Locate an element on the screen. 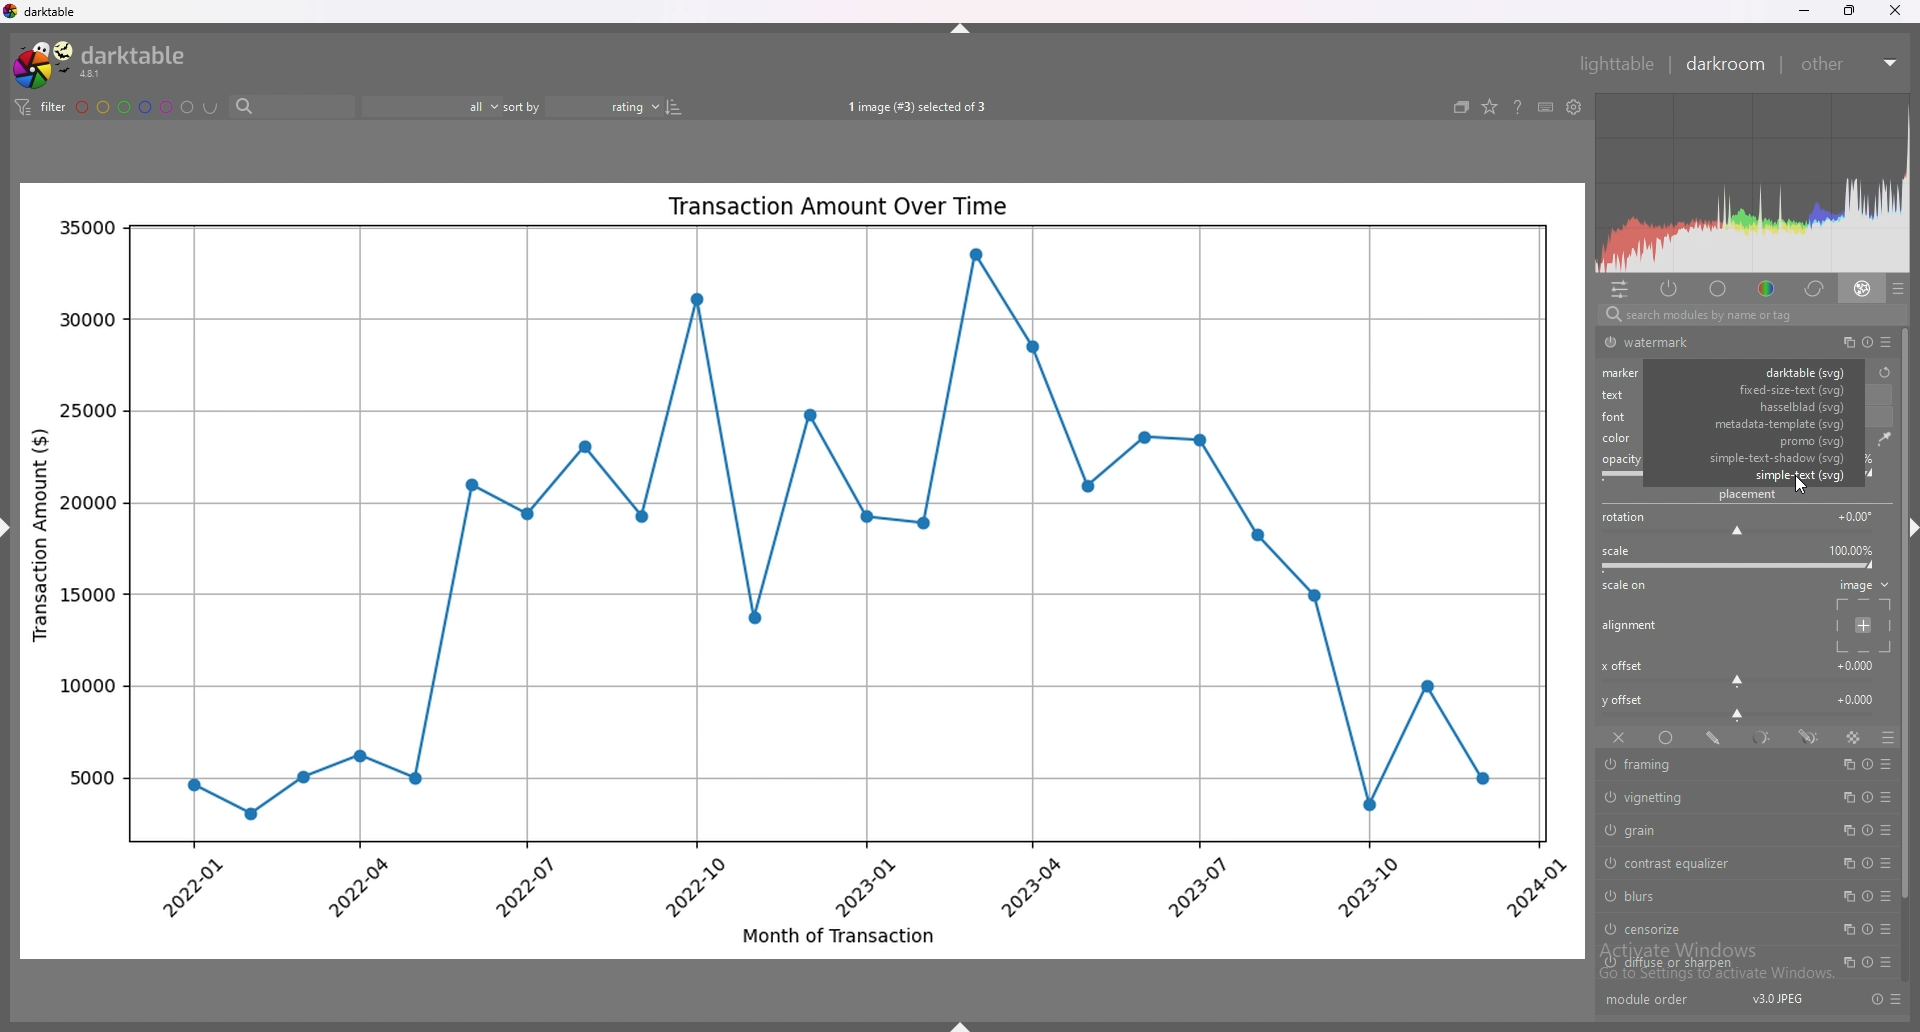 This screenshot has width=1920, height=1032. drawn mask is located at coordinates (1716, 737).